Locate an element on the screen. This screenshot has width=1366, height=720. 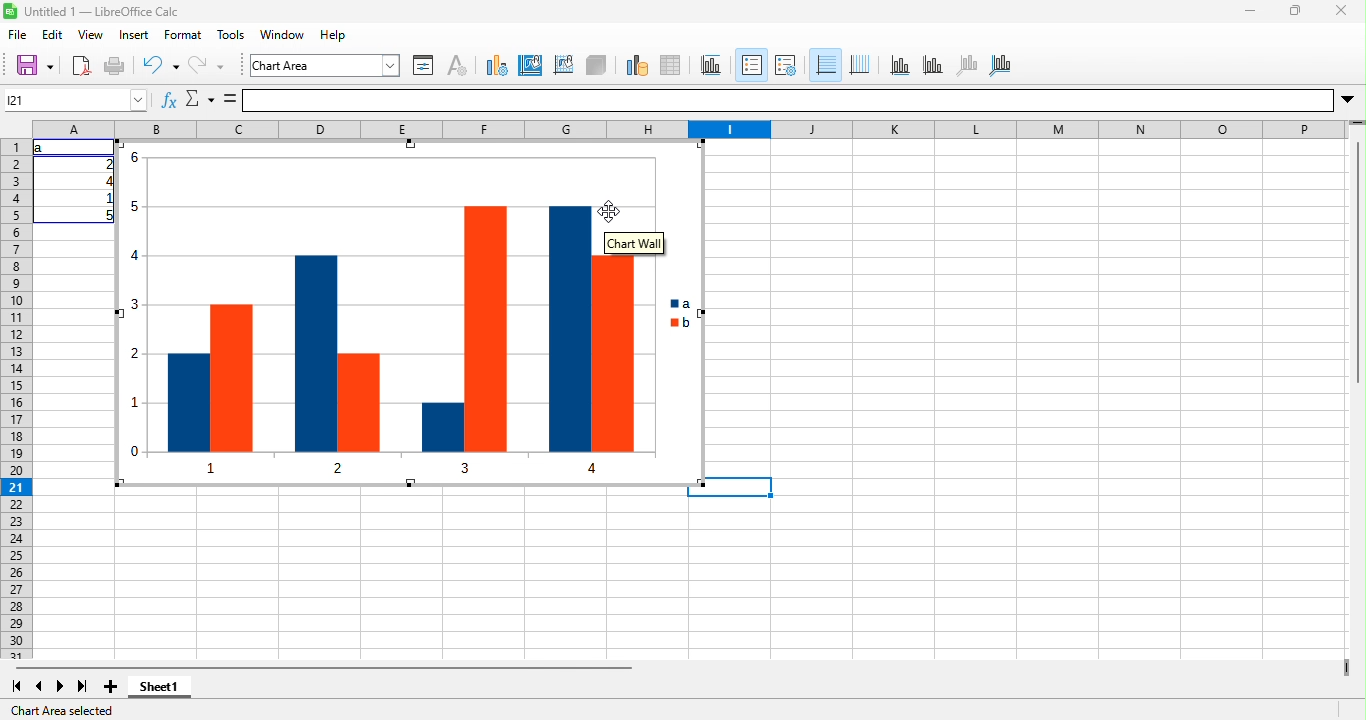
horizontal grids is located at coordinates (825, 65).